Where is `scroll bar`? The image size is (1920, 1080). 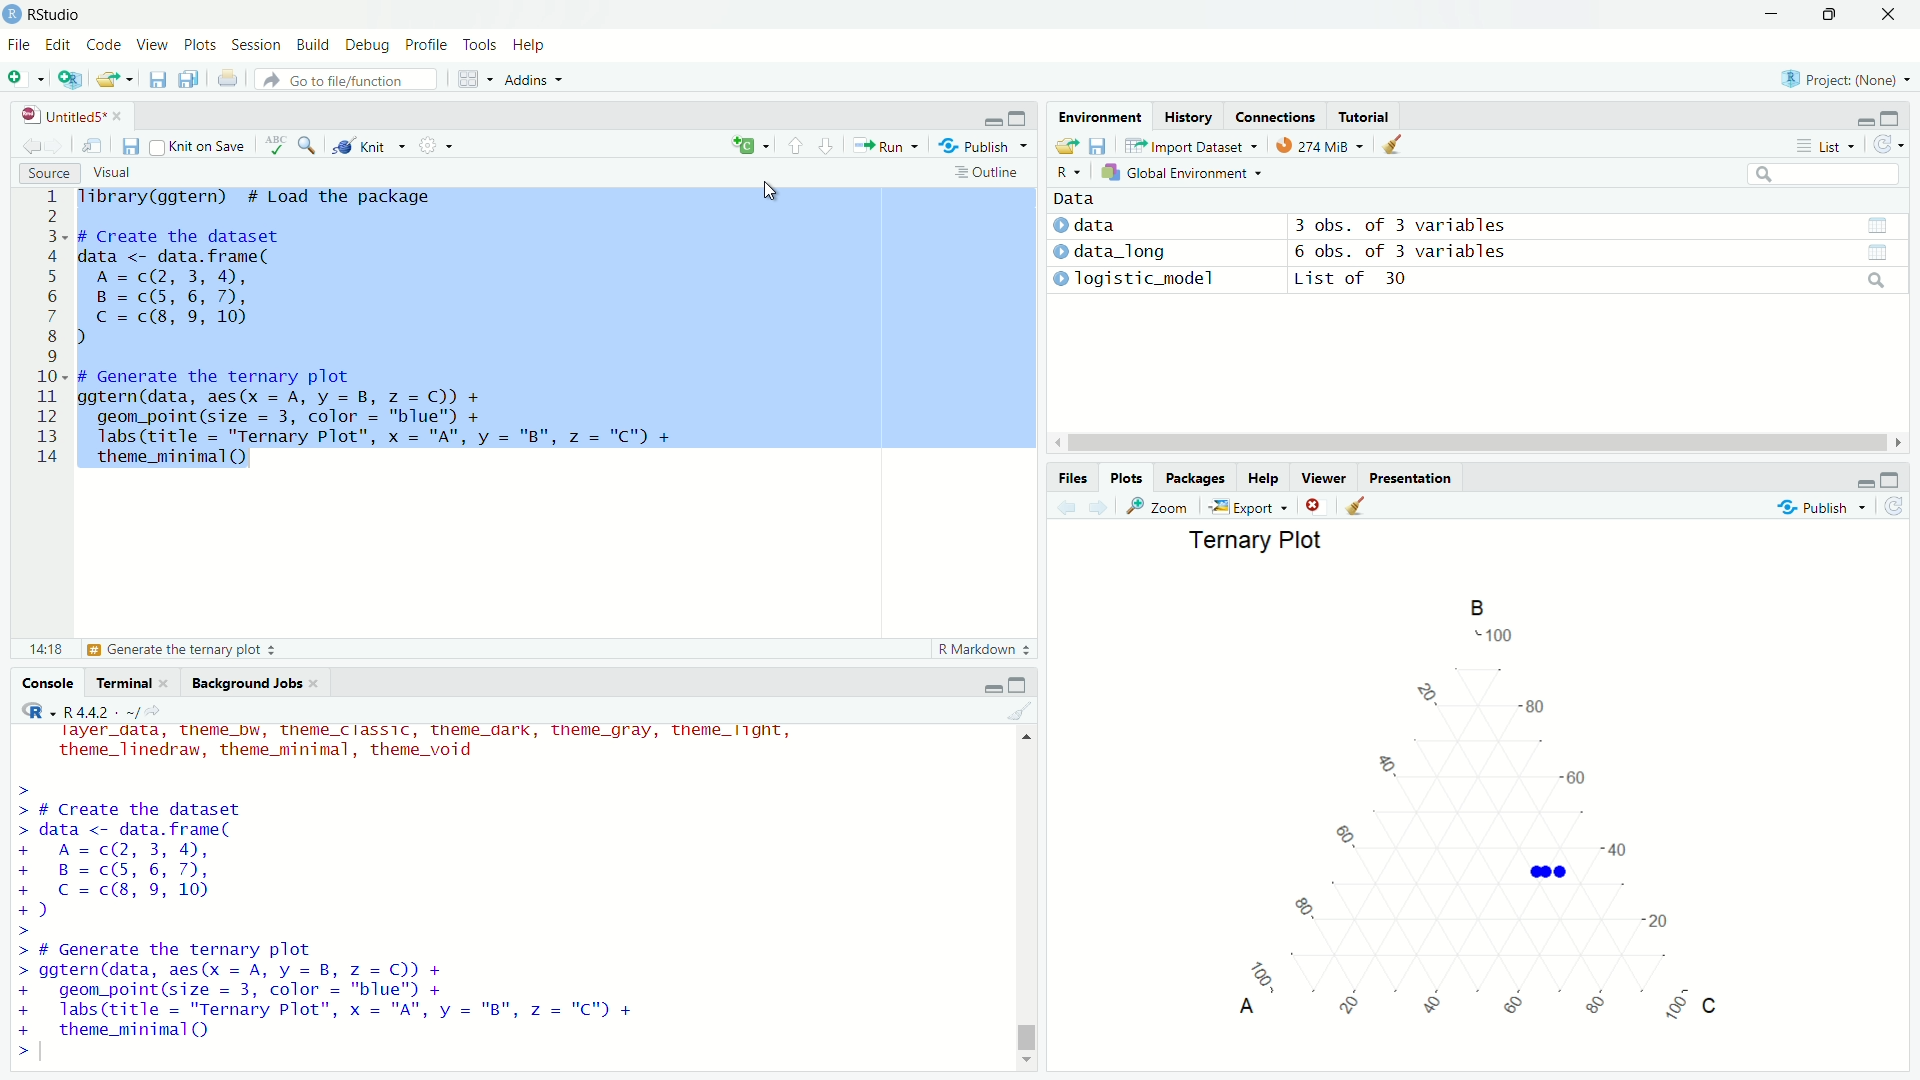 scroll bar is located at coordinates (1033, 895).